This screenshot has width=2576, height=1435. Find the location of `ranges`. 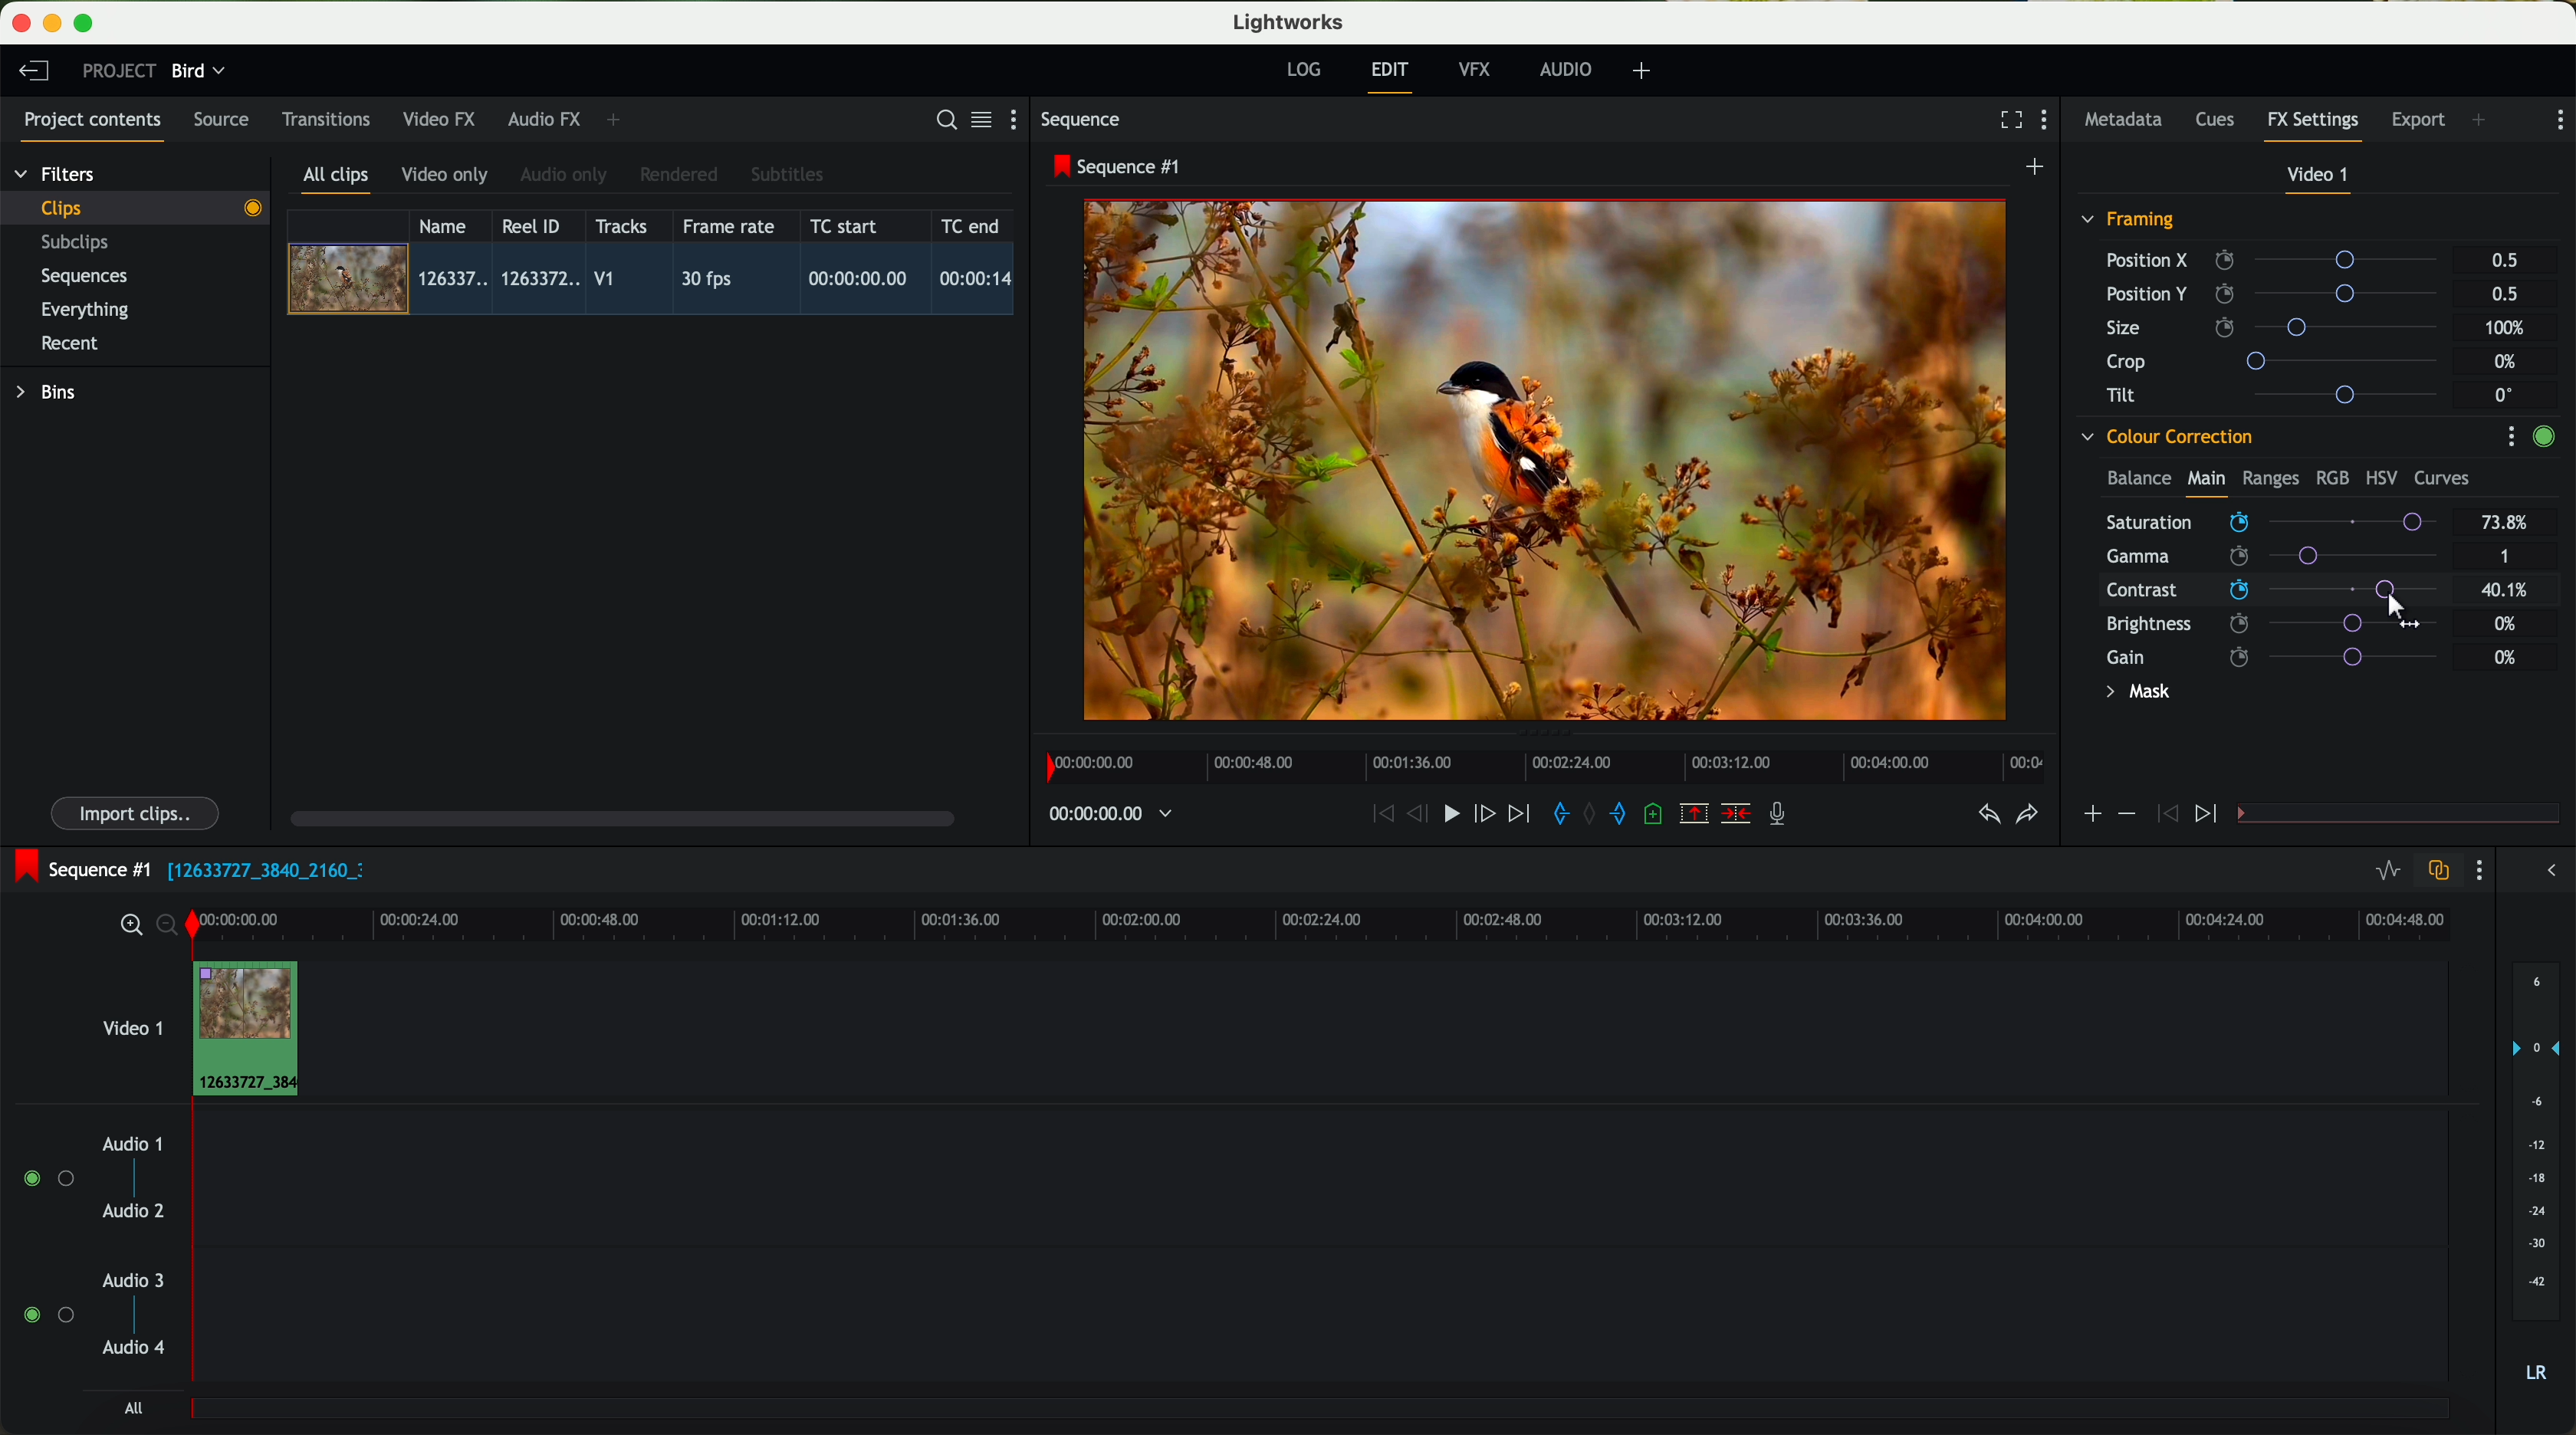

ranges is located at coordinates (2270, 477).